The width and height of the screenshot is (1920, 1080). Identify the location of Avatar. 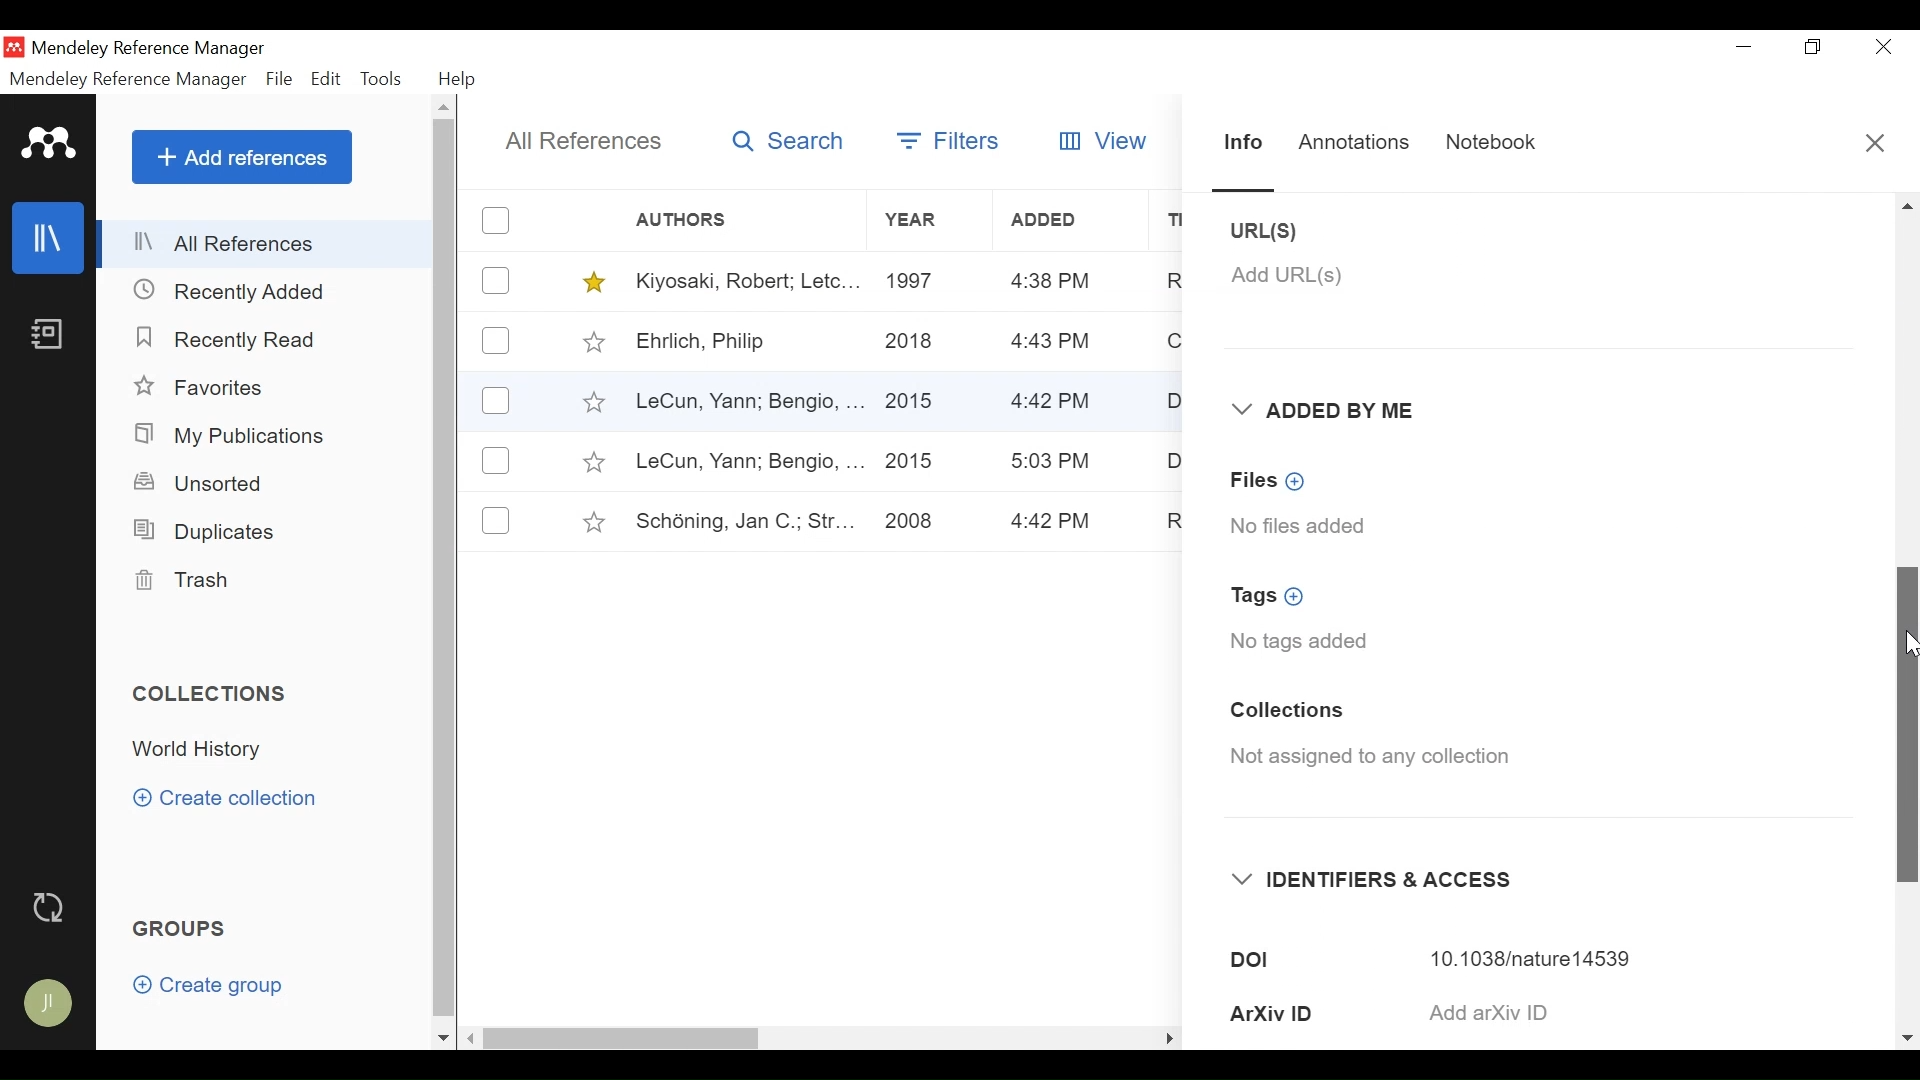
(50, 1005).